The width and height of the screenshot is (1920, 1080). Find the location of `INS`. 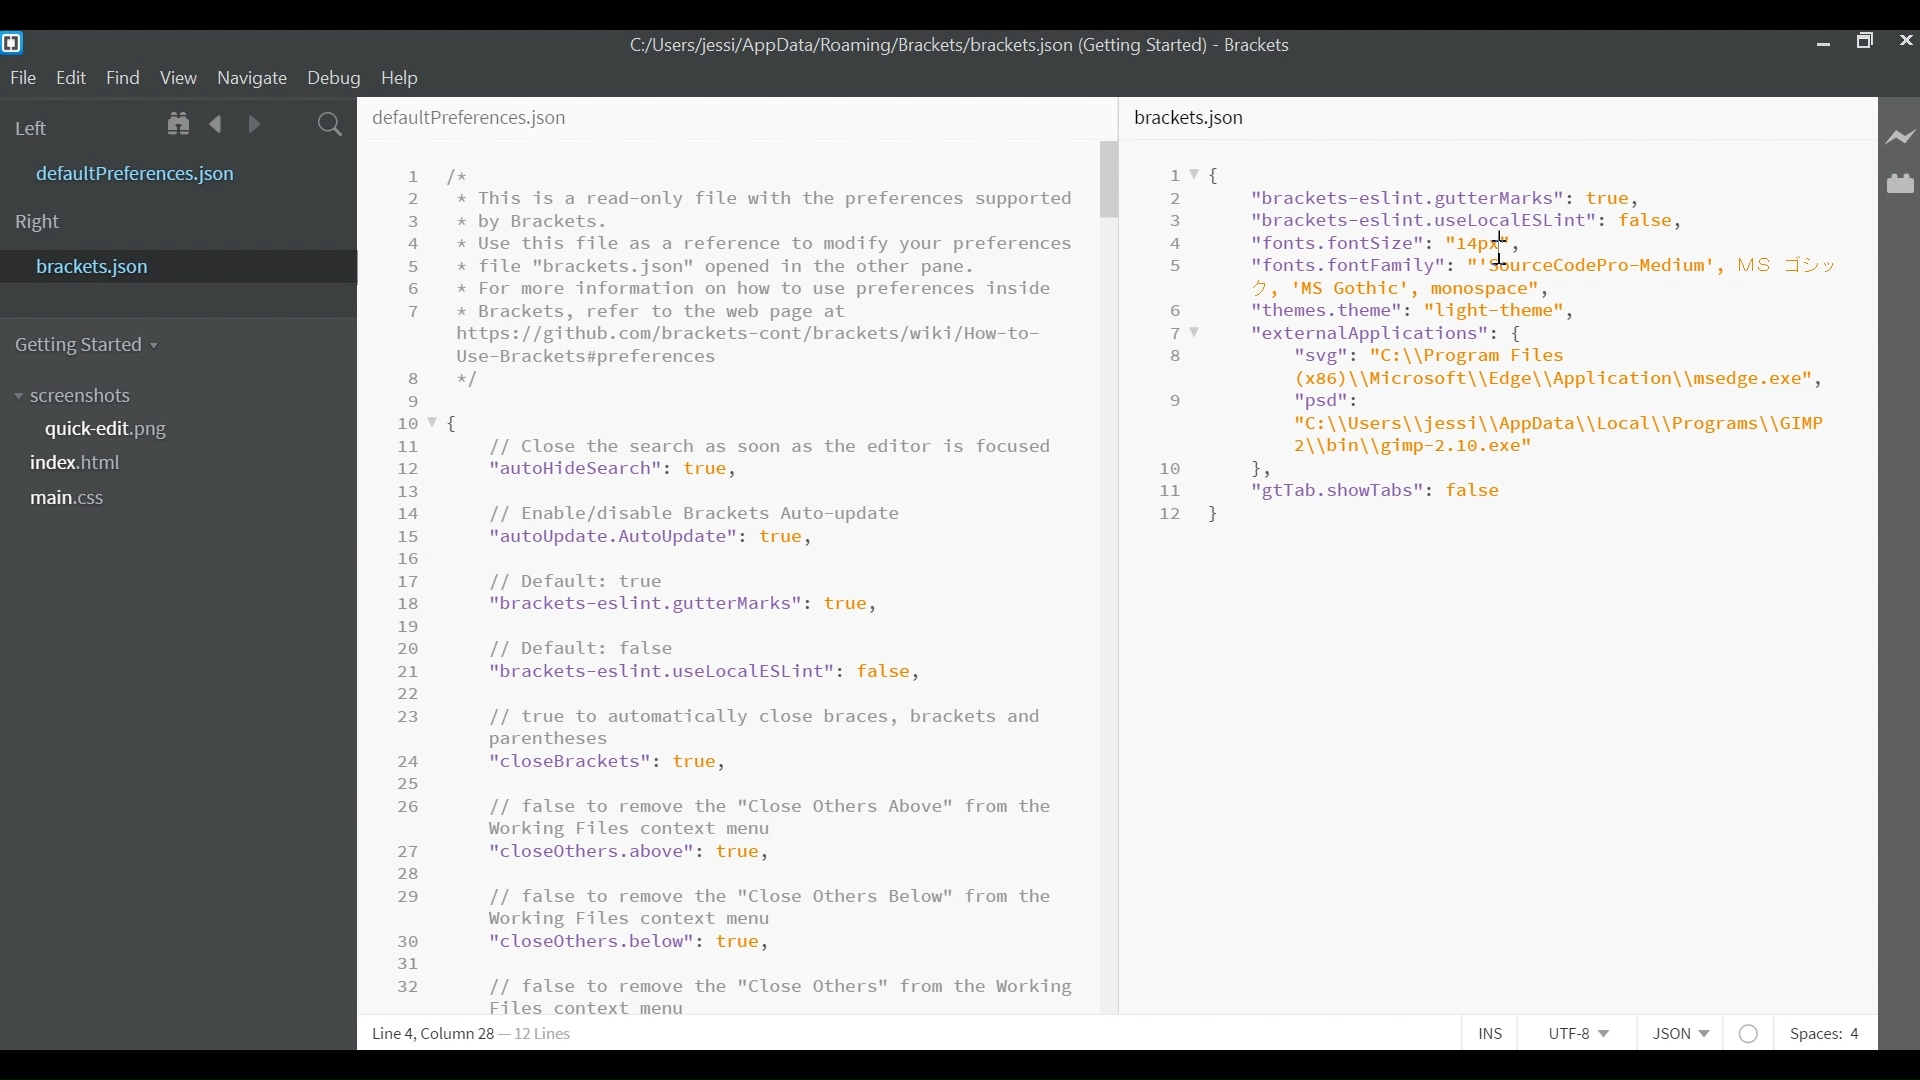

INS is located at coordinates (1491, 1030).